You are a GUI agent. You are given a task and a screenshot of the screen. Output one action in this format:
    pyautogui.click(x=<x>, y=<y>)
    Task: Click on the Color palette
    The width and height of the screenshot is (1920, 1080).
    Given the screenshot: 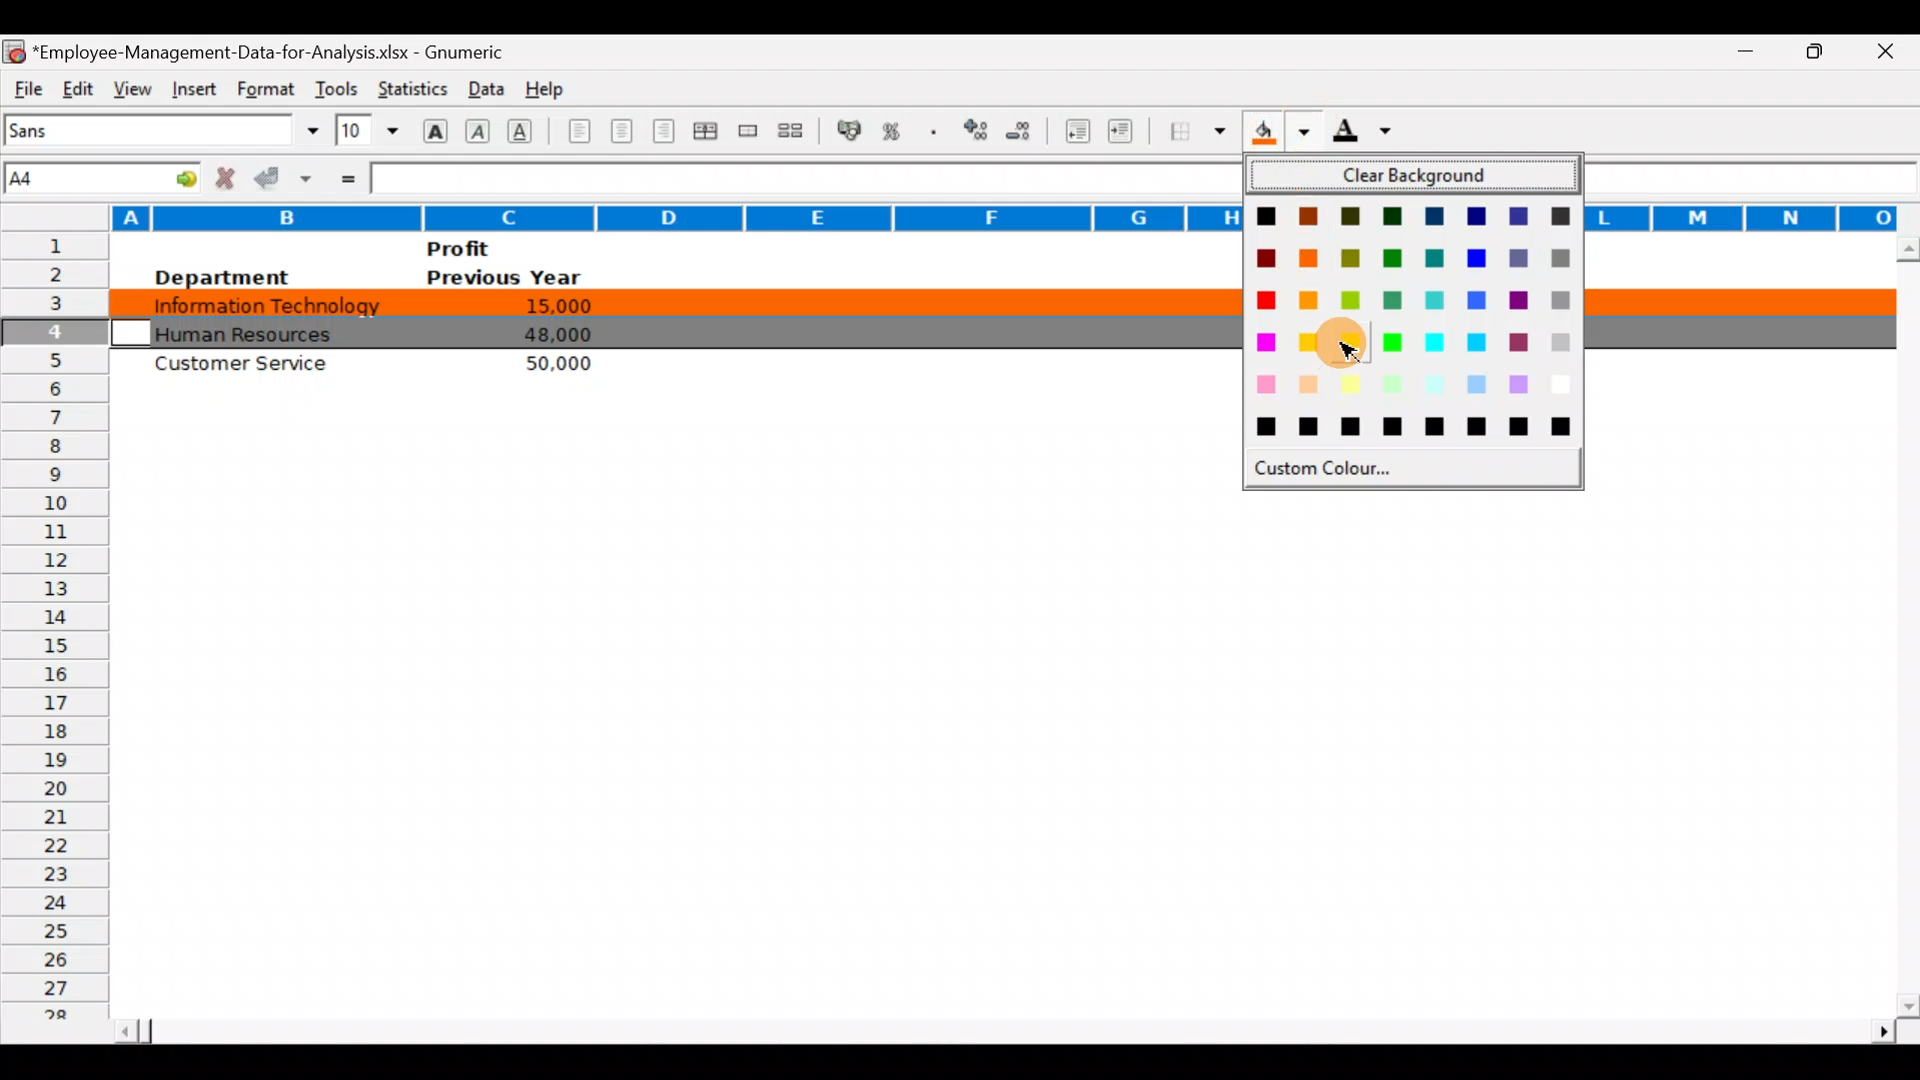 What is the action you would take?
    pyautogui.click(x=1410, y=325)
    